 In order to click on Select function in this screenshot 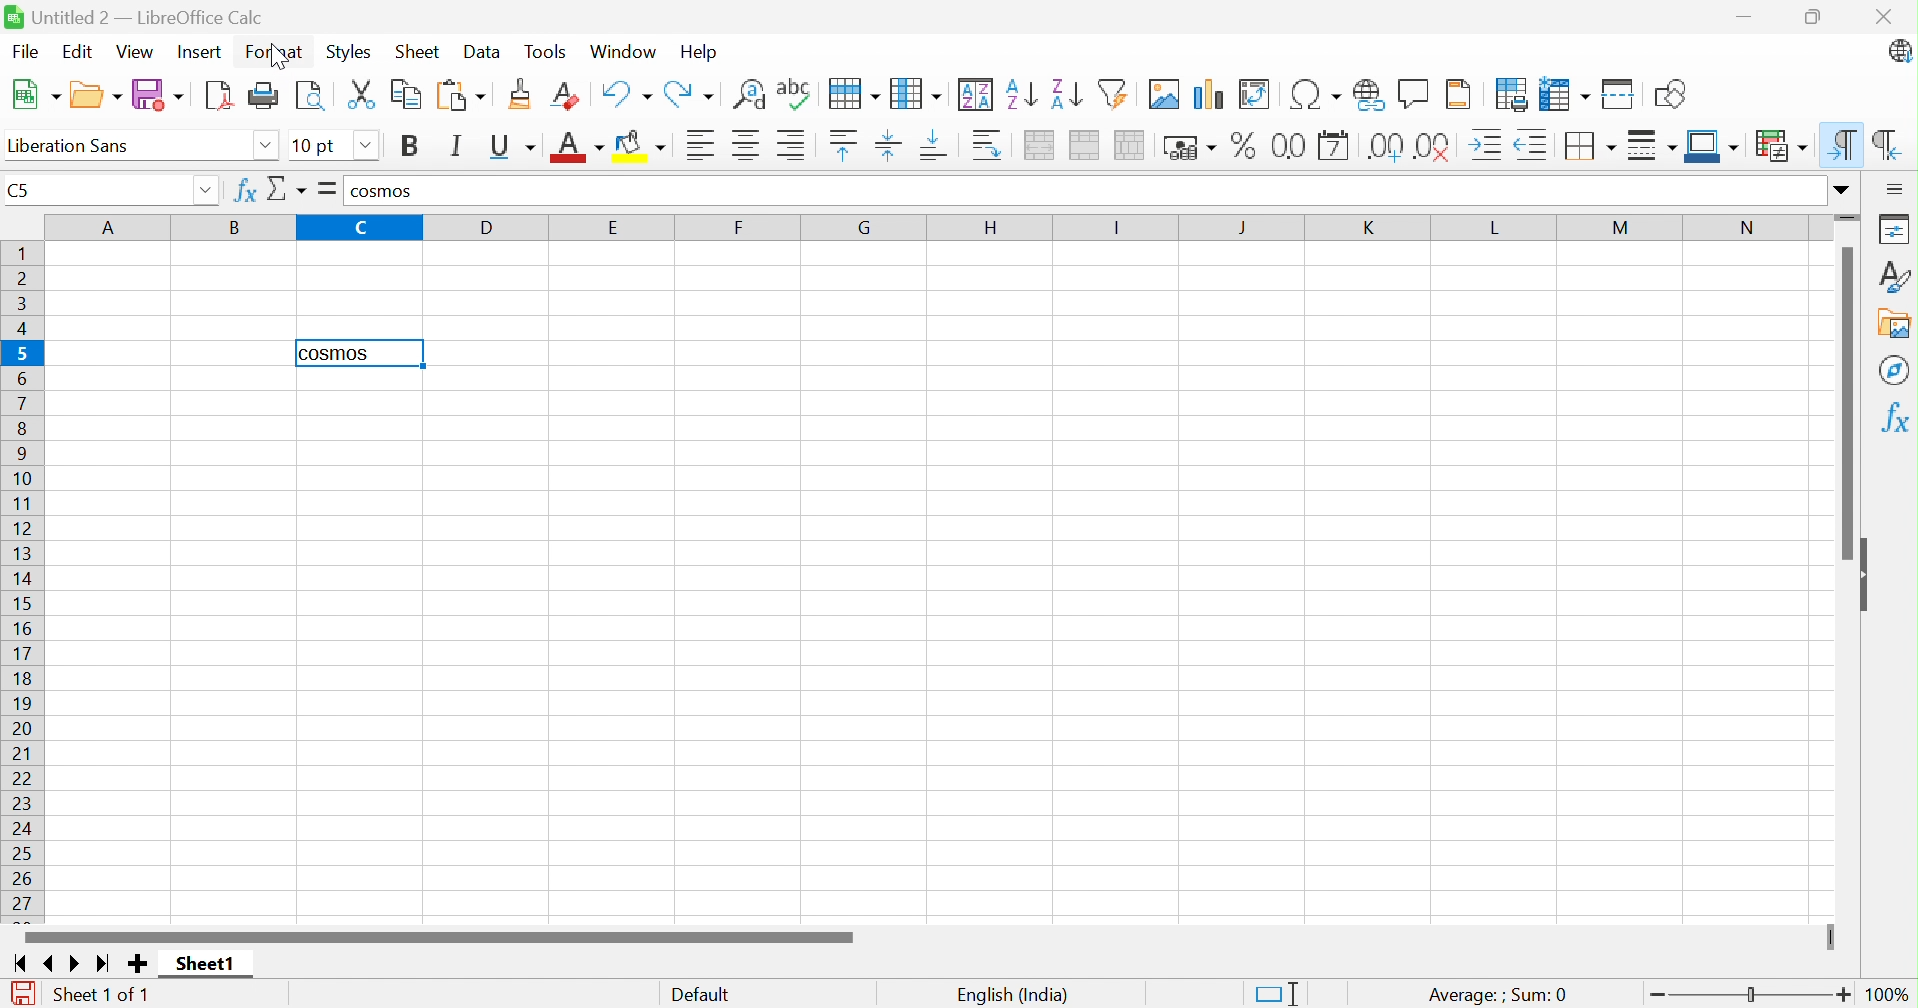, I will do `click(287, 188)`.